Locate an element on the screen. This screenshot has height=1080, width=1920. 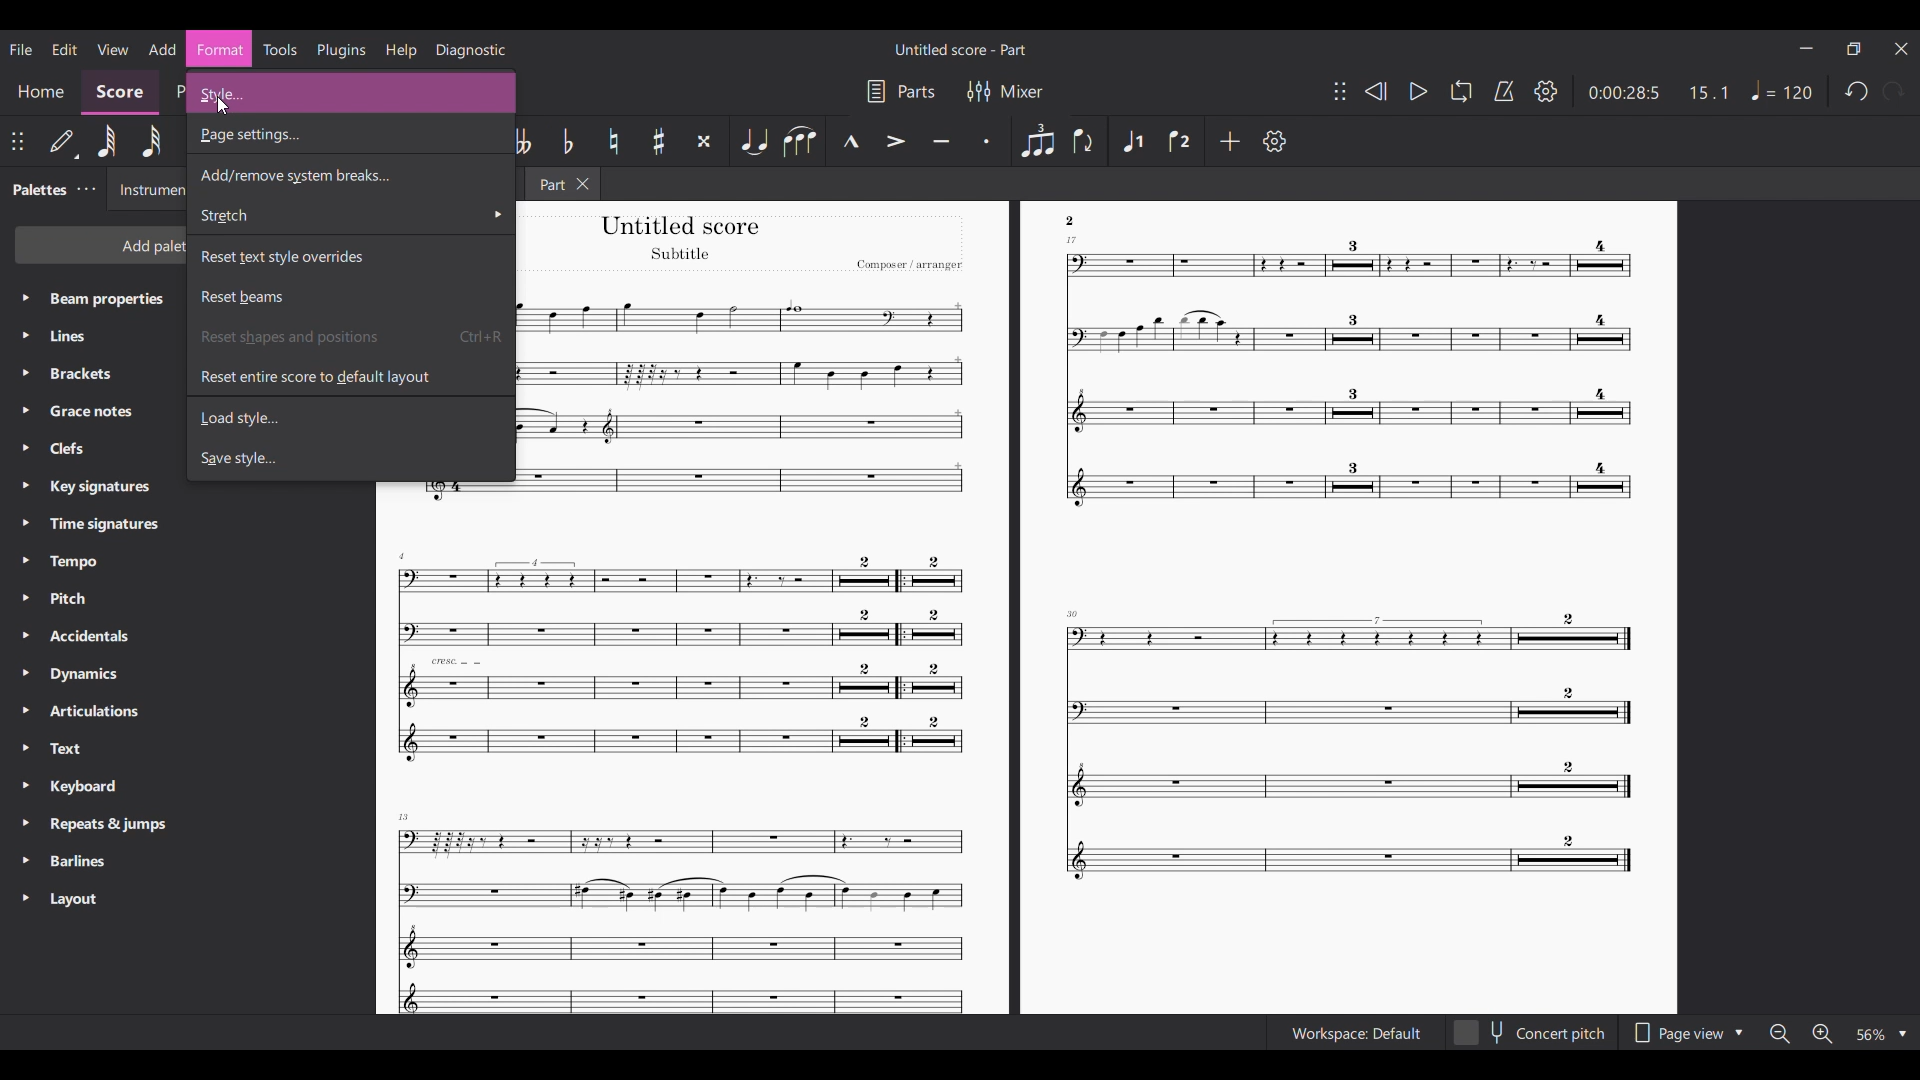
Tempo is located at coordinates (93, 563).